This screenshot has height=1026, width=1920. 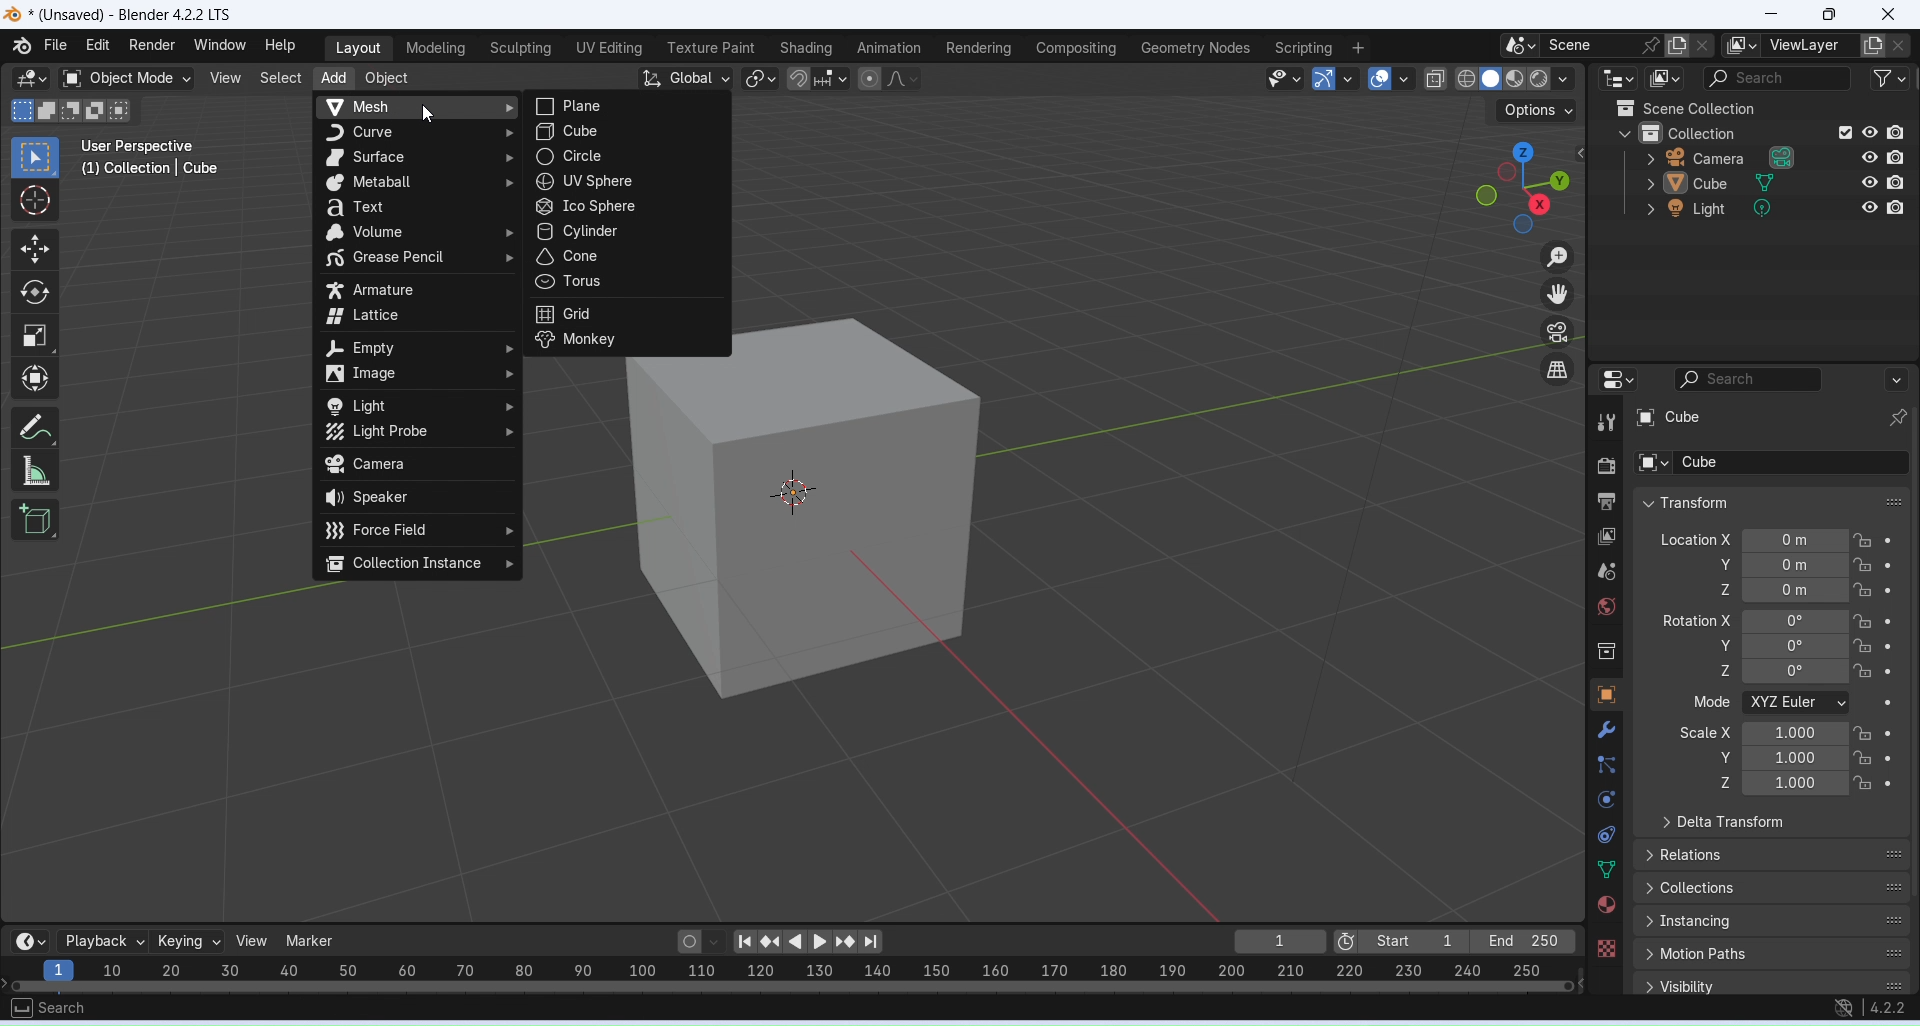 What do you see at coordinates (1683, 108) in the screenshot?
I see `Scene collection` at bounding box center [1683, 108].